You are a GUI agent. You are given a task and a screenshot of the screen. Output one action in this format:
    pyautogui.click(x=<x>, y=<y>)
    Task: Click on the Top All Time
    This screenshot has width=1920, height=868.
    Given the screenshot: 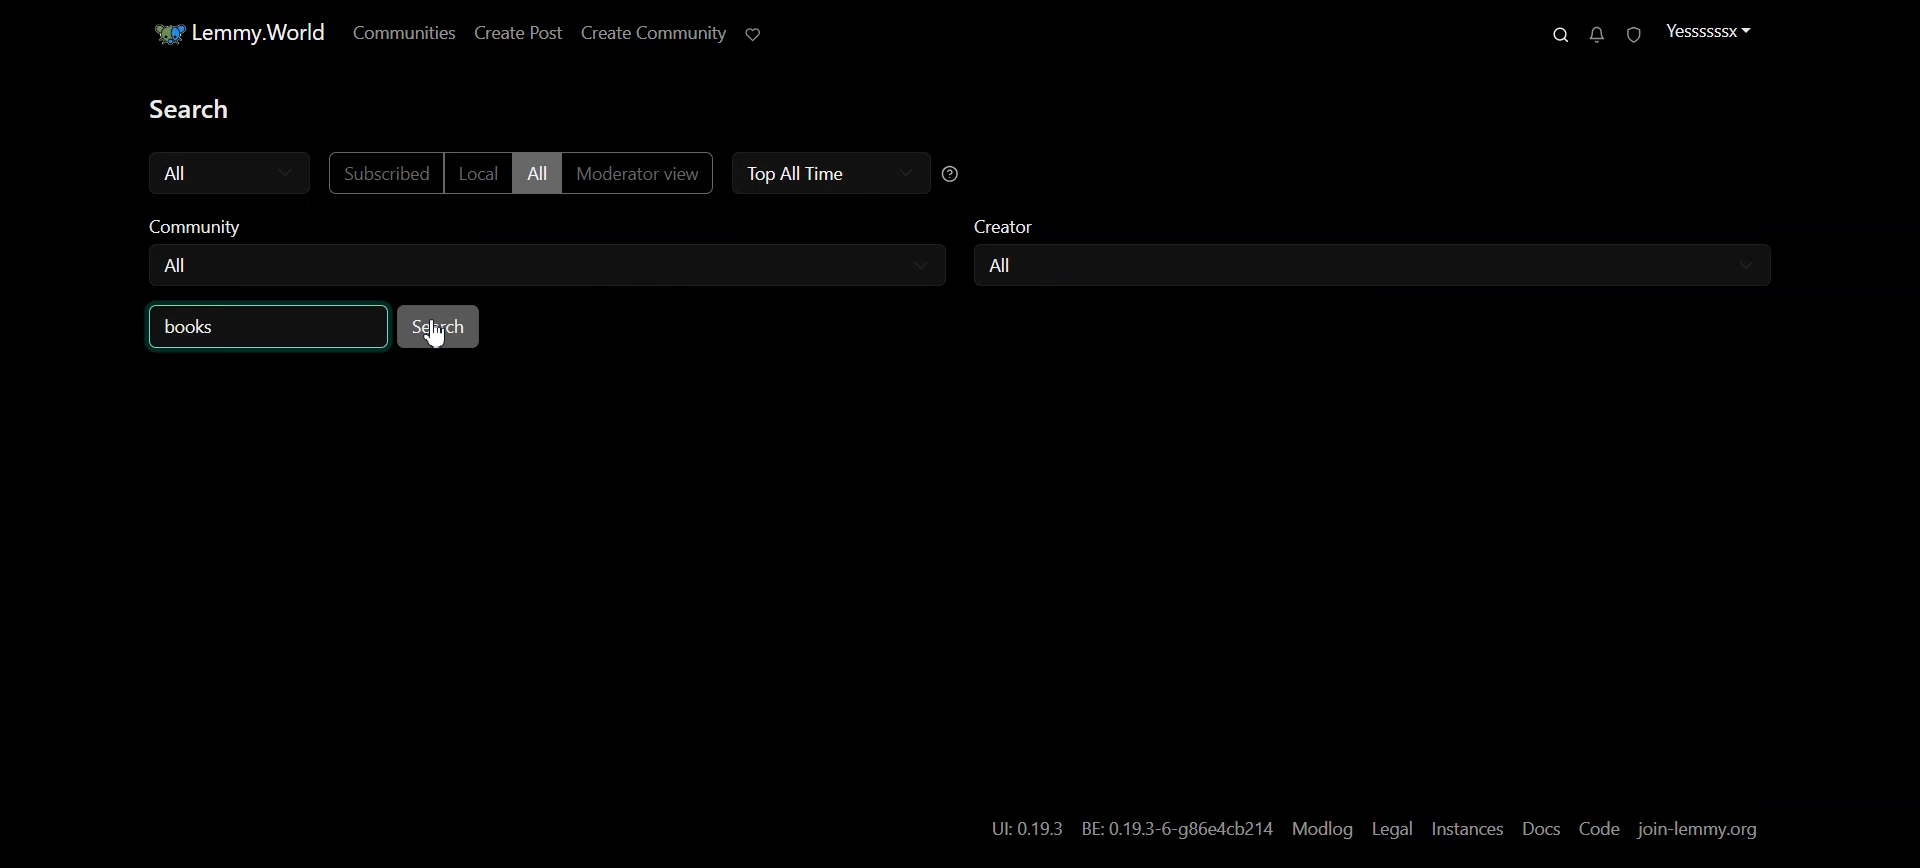 What is the action you would take?
    pyautogui.click(x=830, y=173)
    